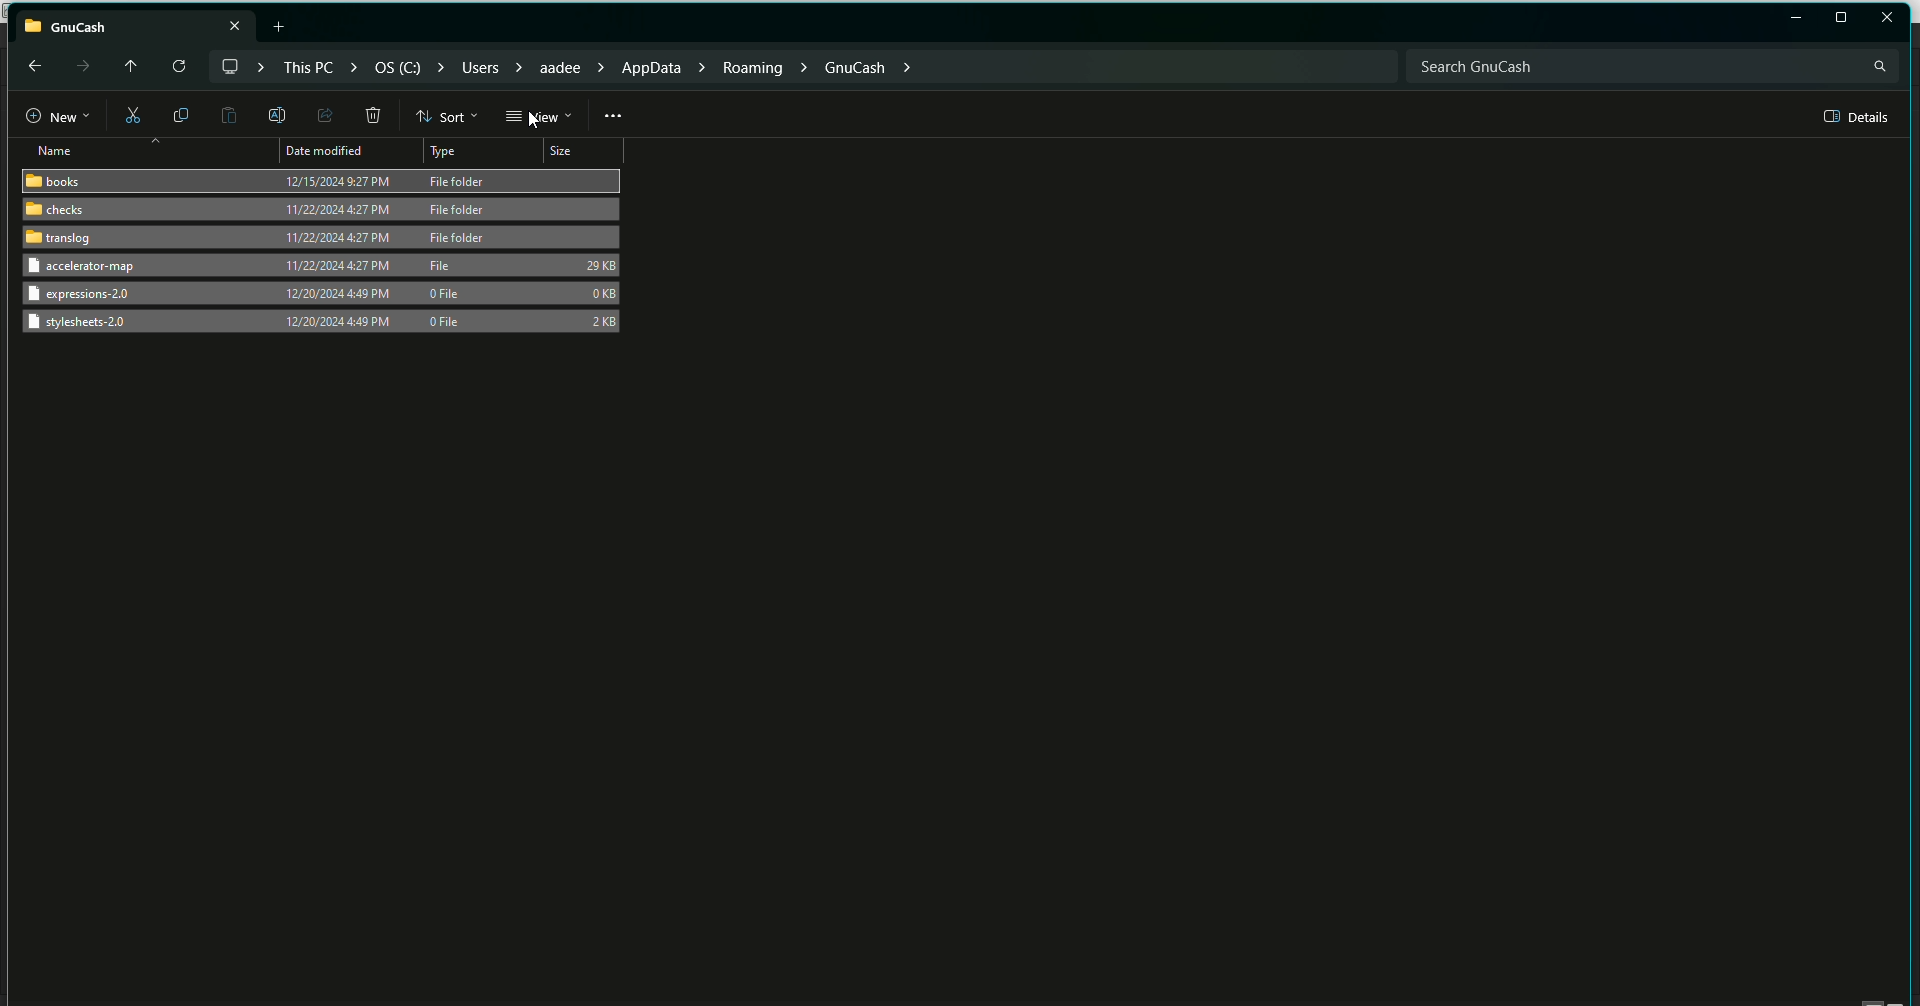  What do you see at coordinates (32, 65) in the screenshot?
I see `back` at bounding box center [32, 65].